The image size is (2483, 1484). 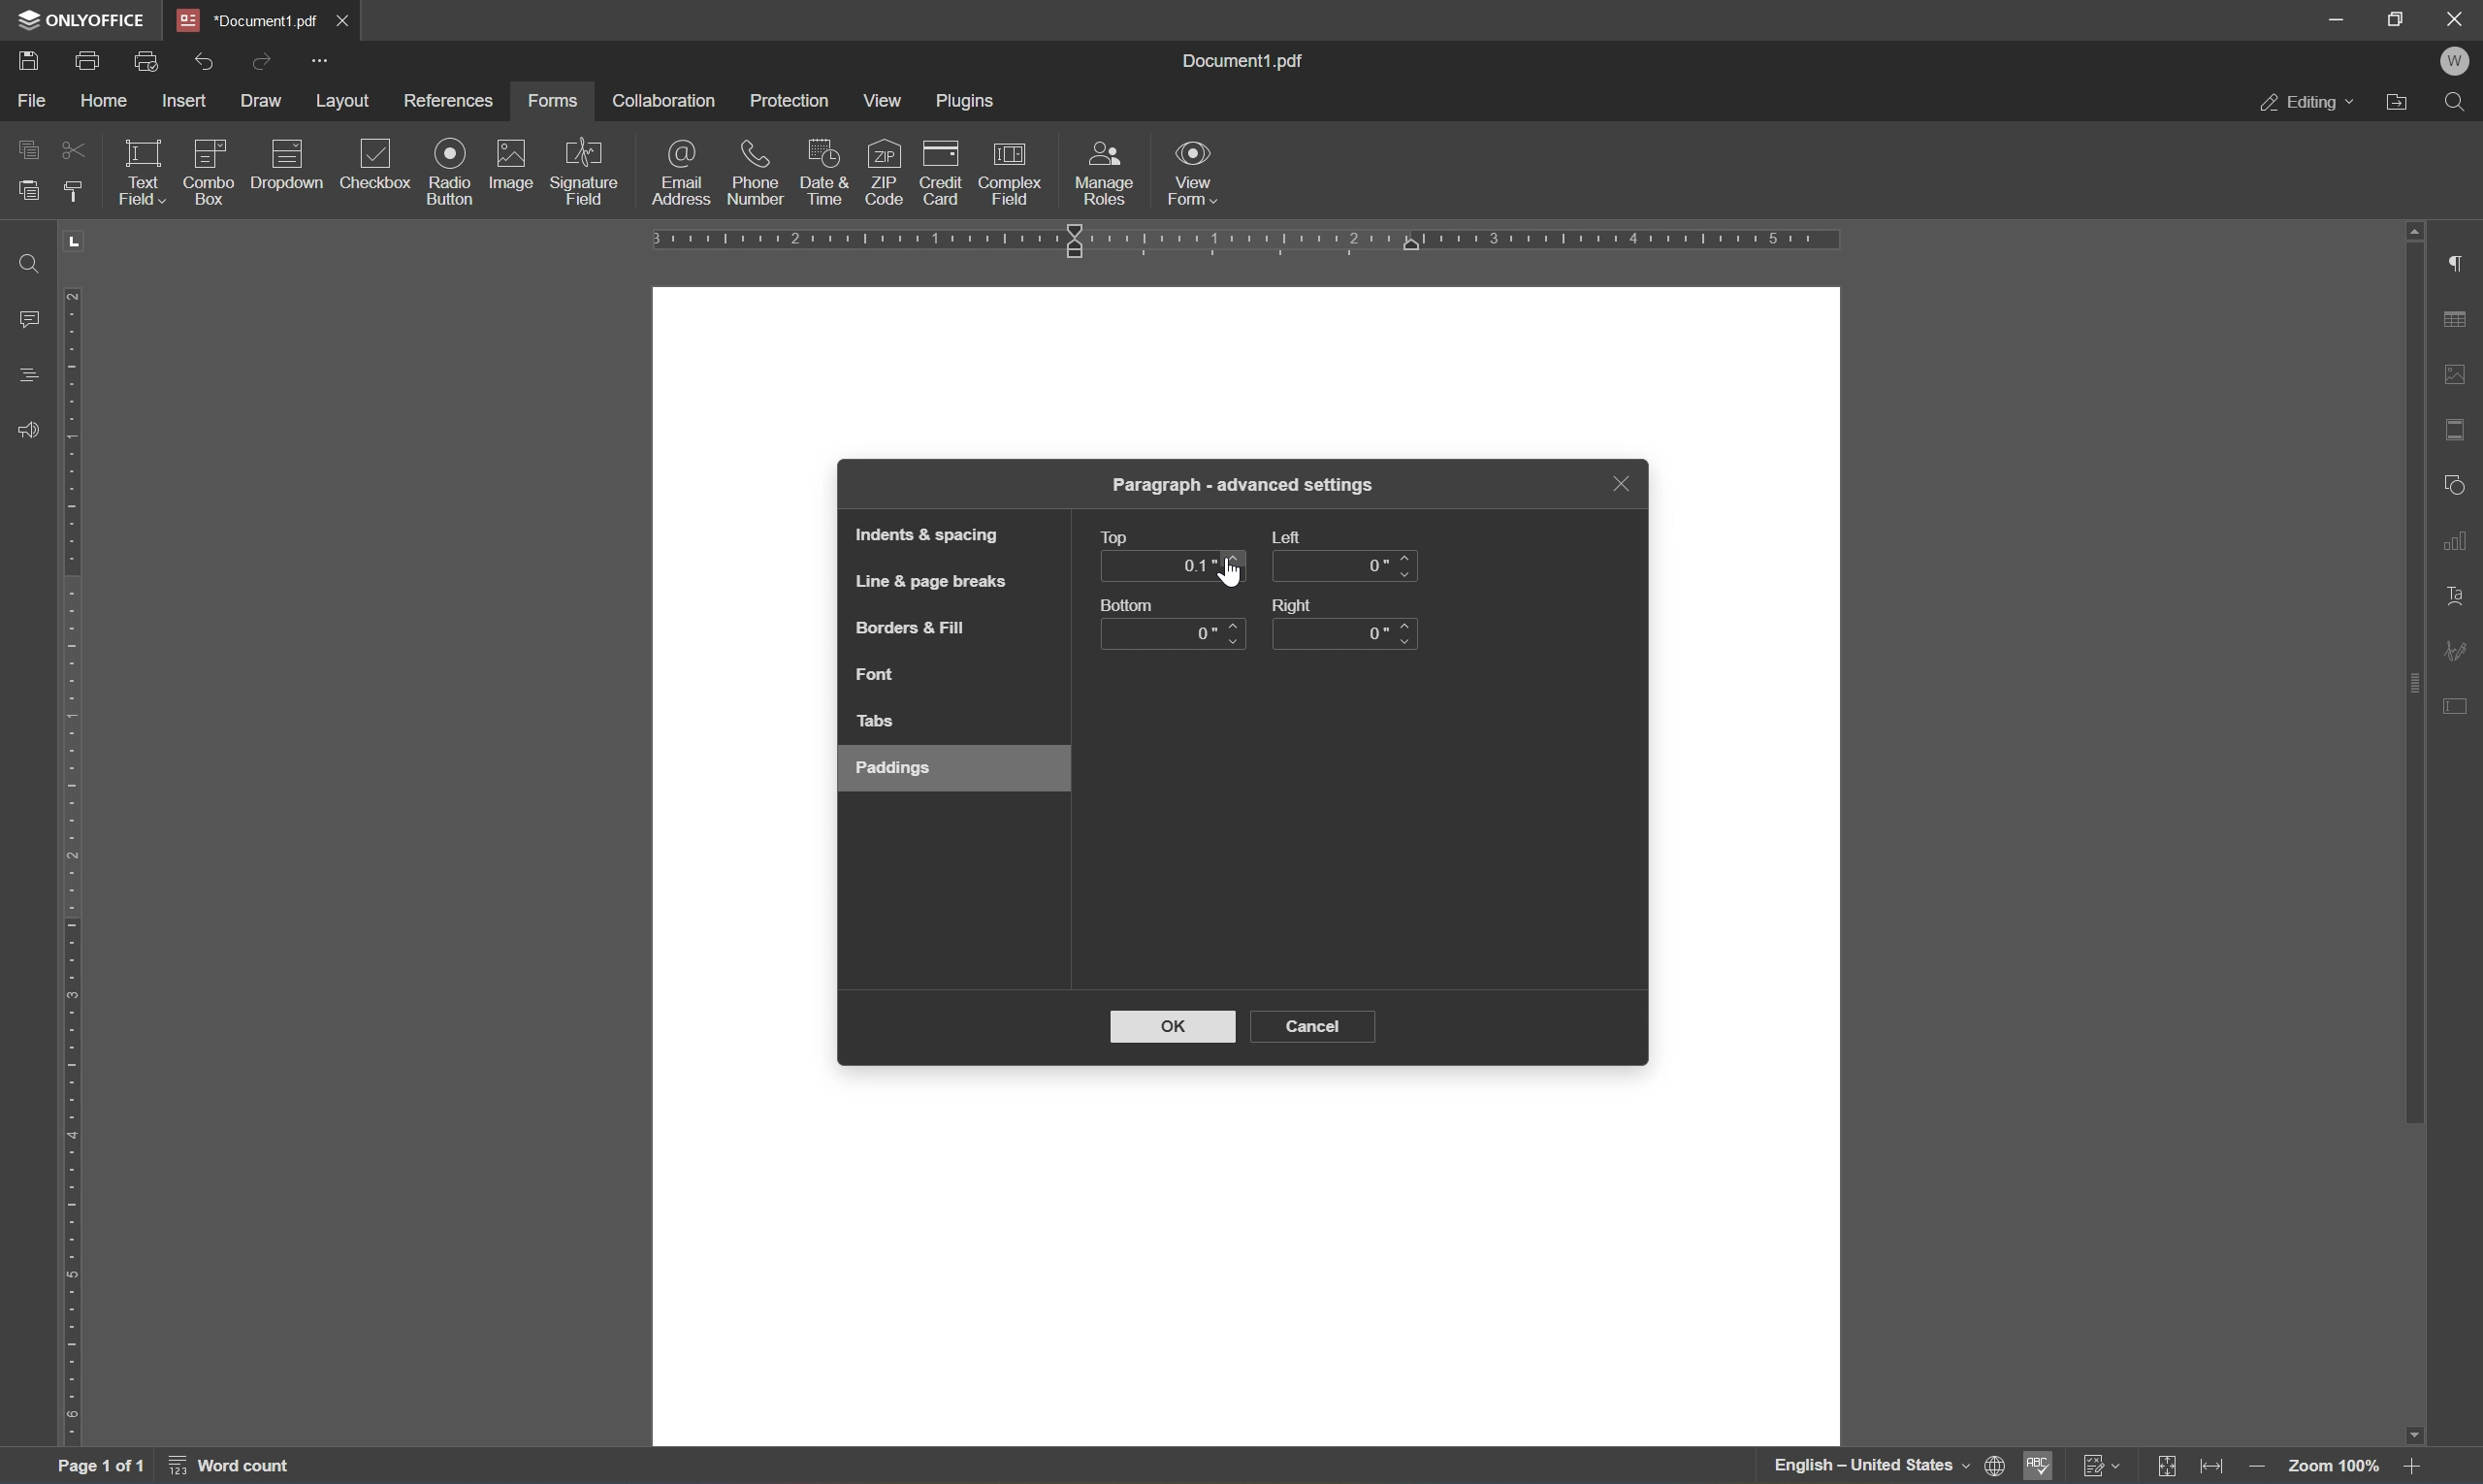 What do you see at coordinates (1620, 484) in the screenshot?
I see `close` at bounding box center [1620, 484].